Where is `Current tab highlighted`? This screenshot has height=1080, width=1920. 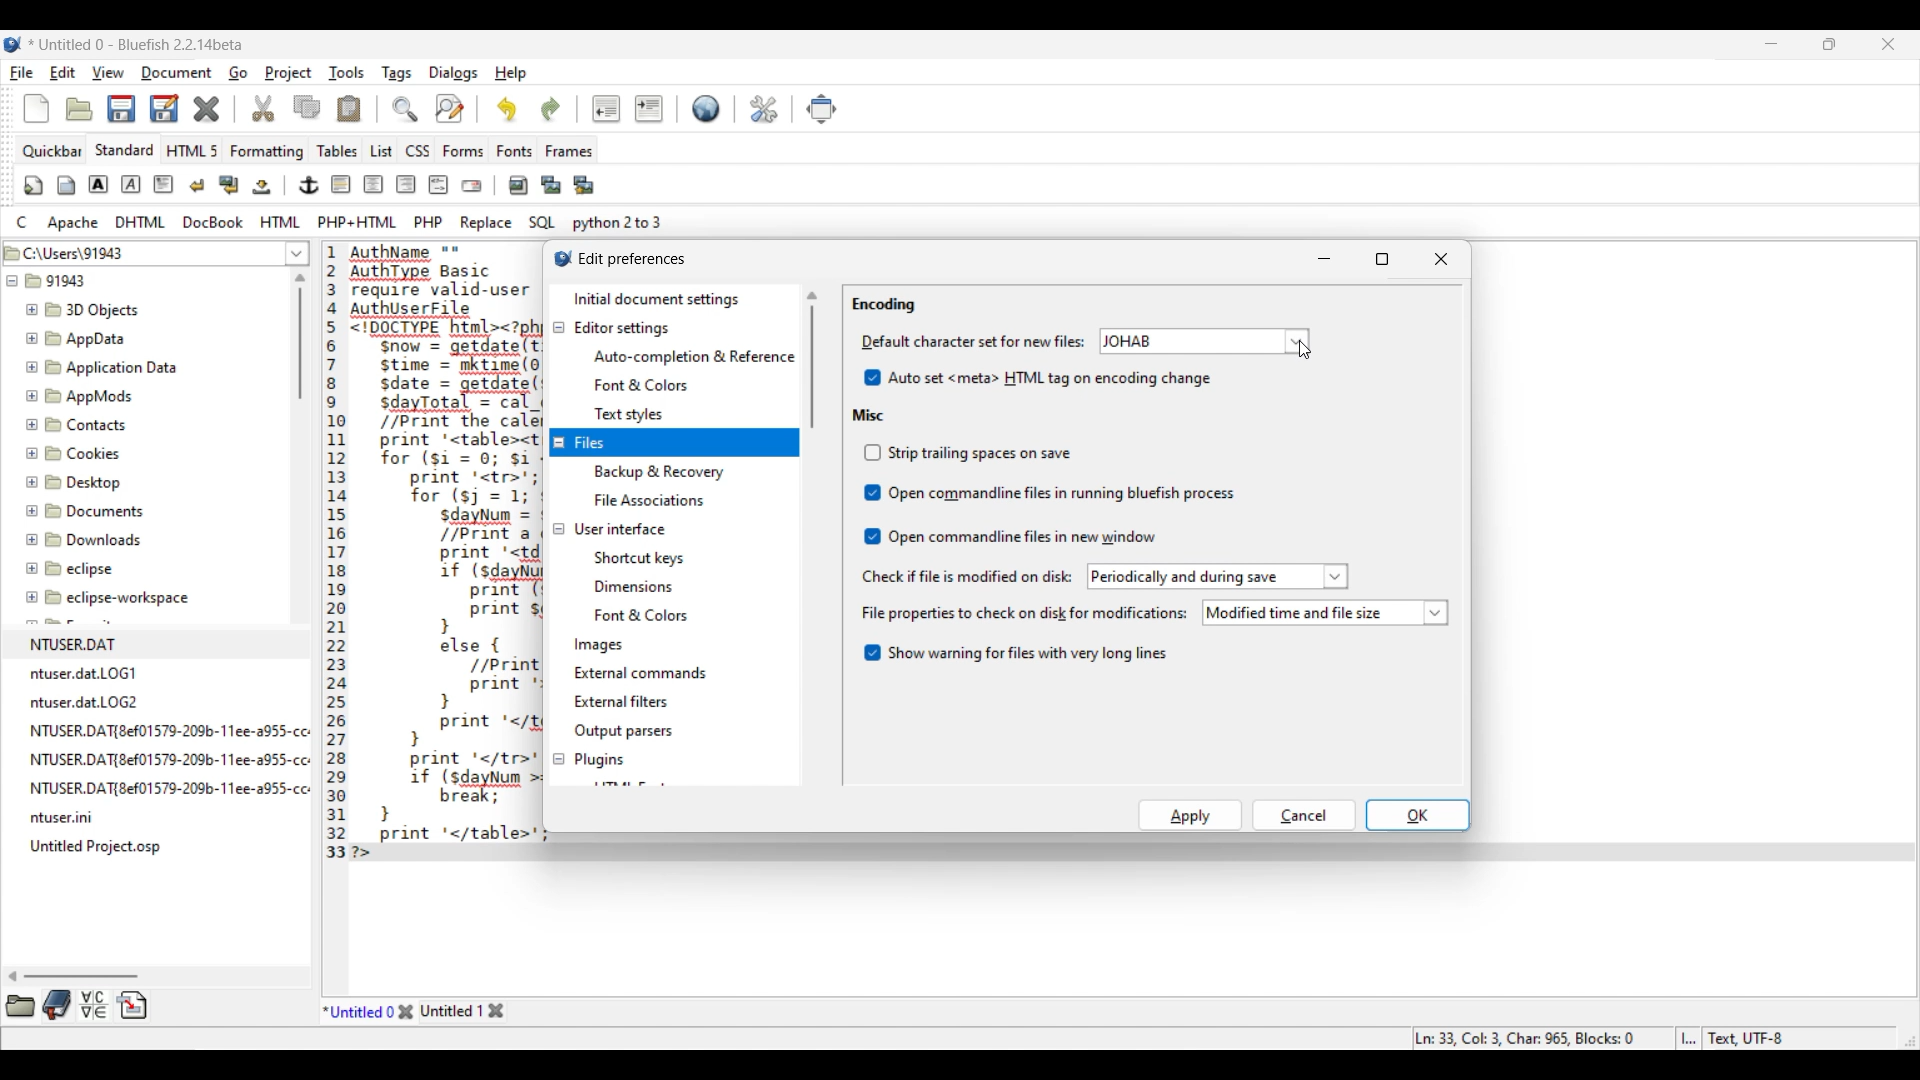
Current tab highlighted is located at coordinates (359, 1010).